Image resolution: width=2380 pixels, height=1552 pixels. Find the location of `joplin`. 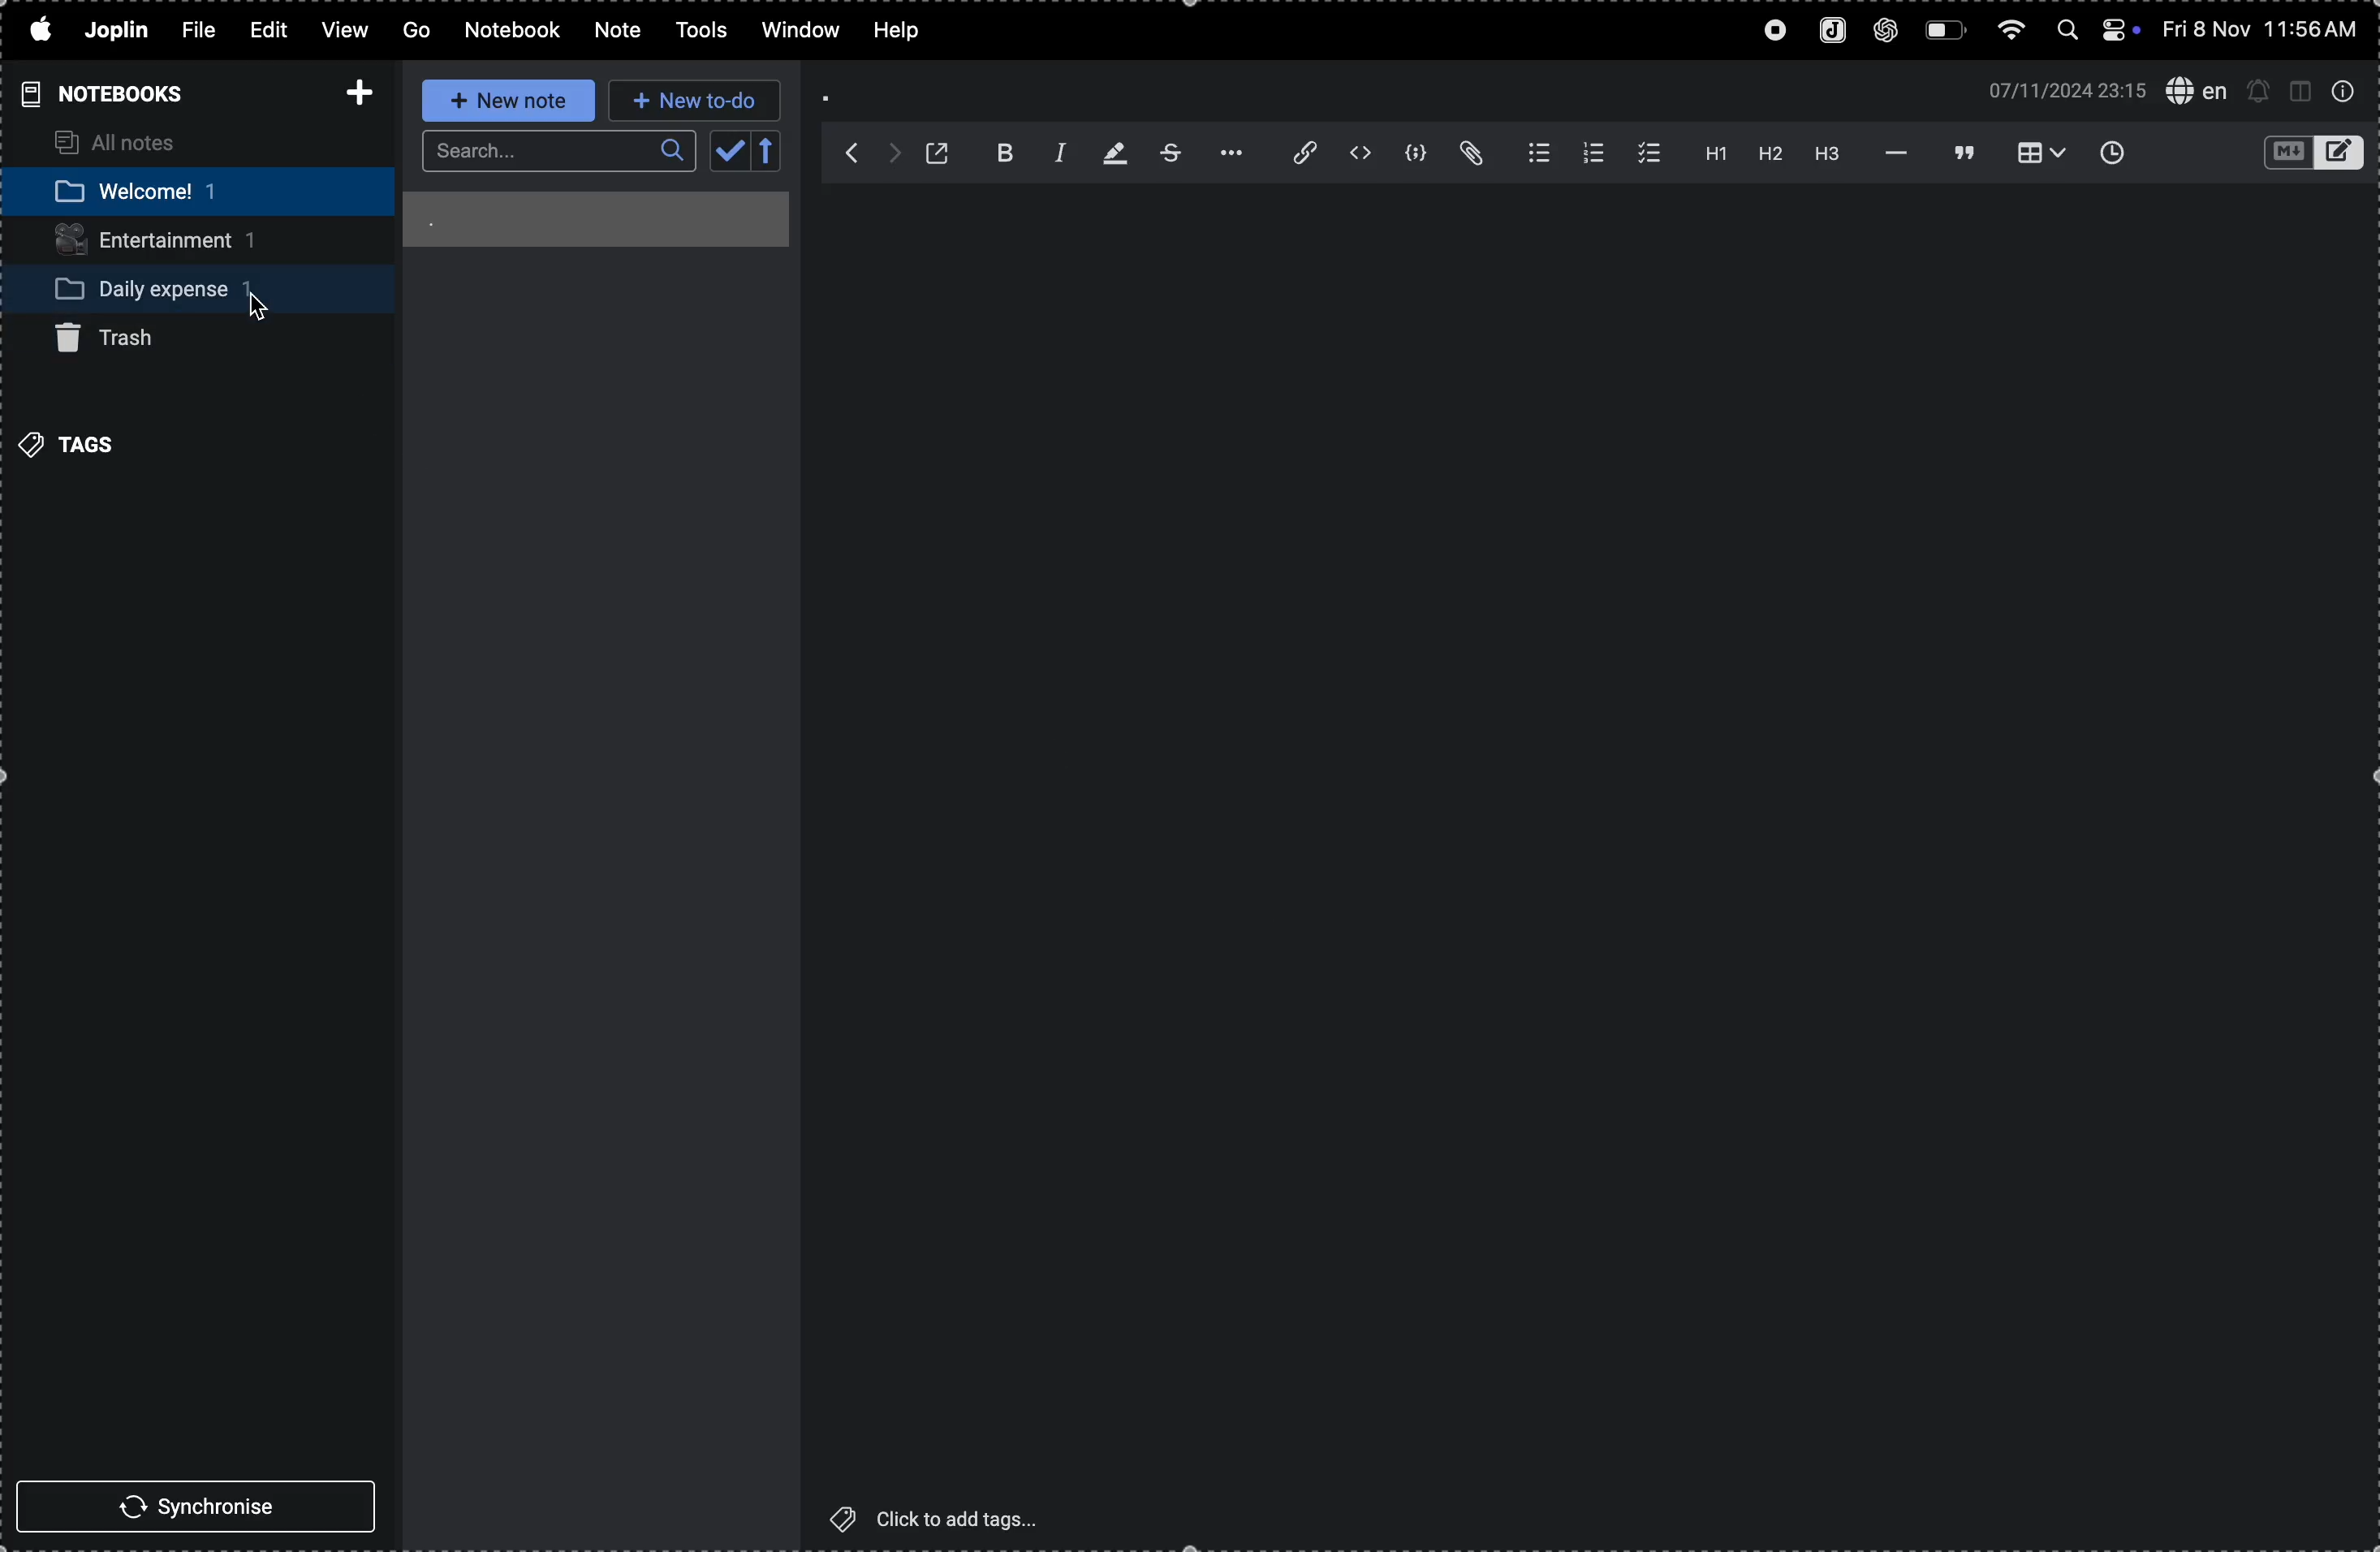

joplin is located at coordinates (1827, 32).